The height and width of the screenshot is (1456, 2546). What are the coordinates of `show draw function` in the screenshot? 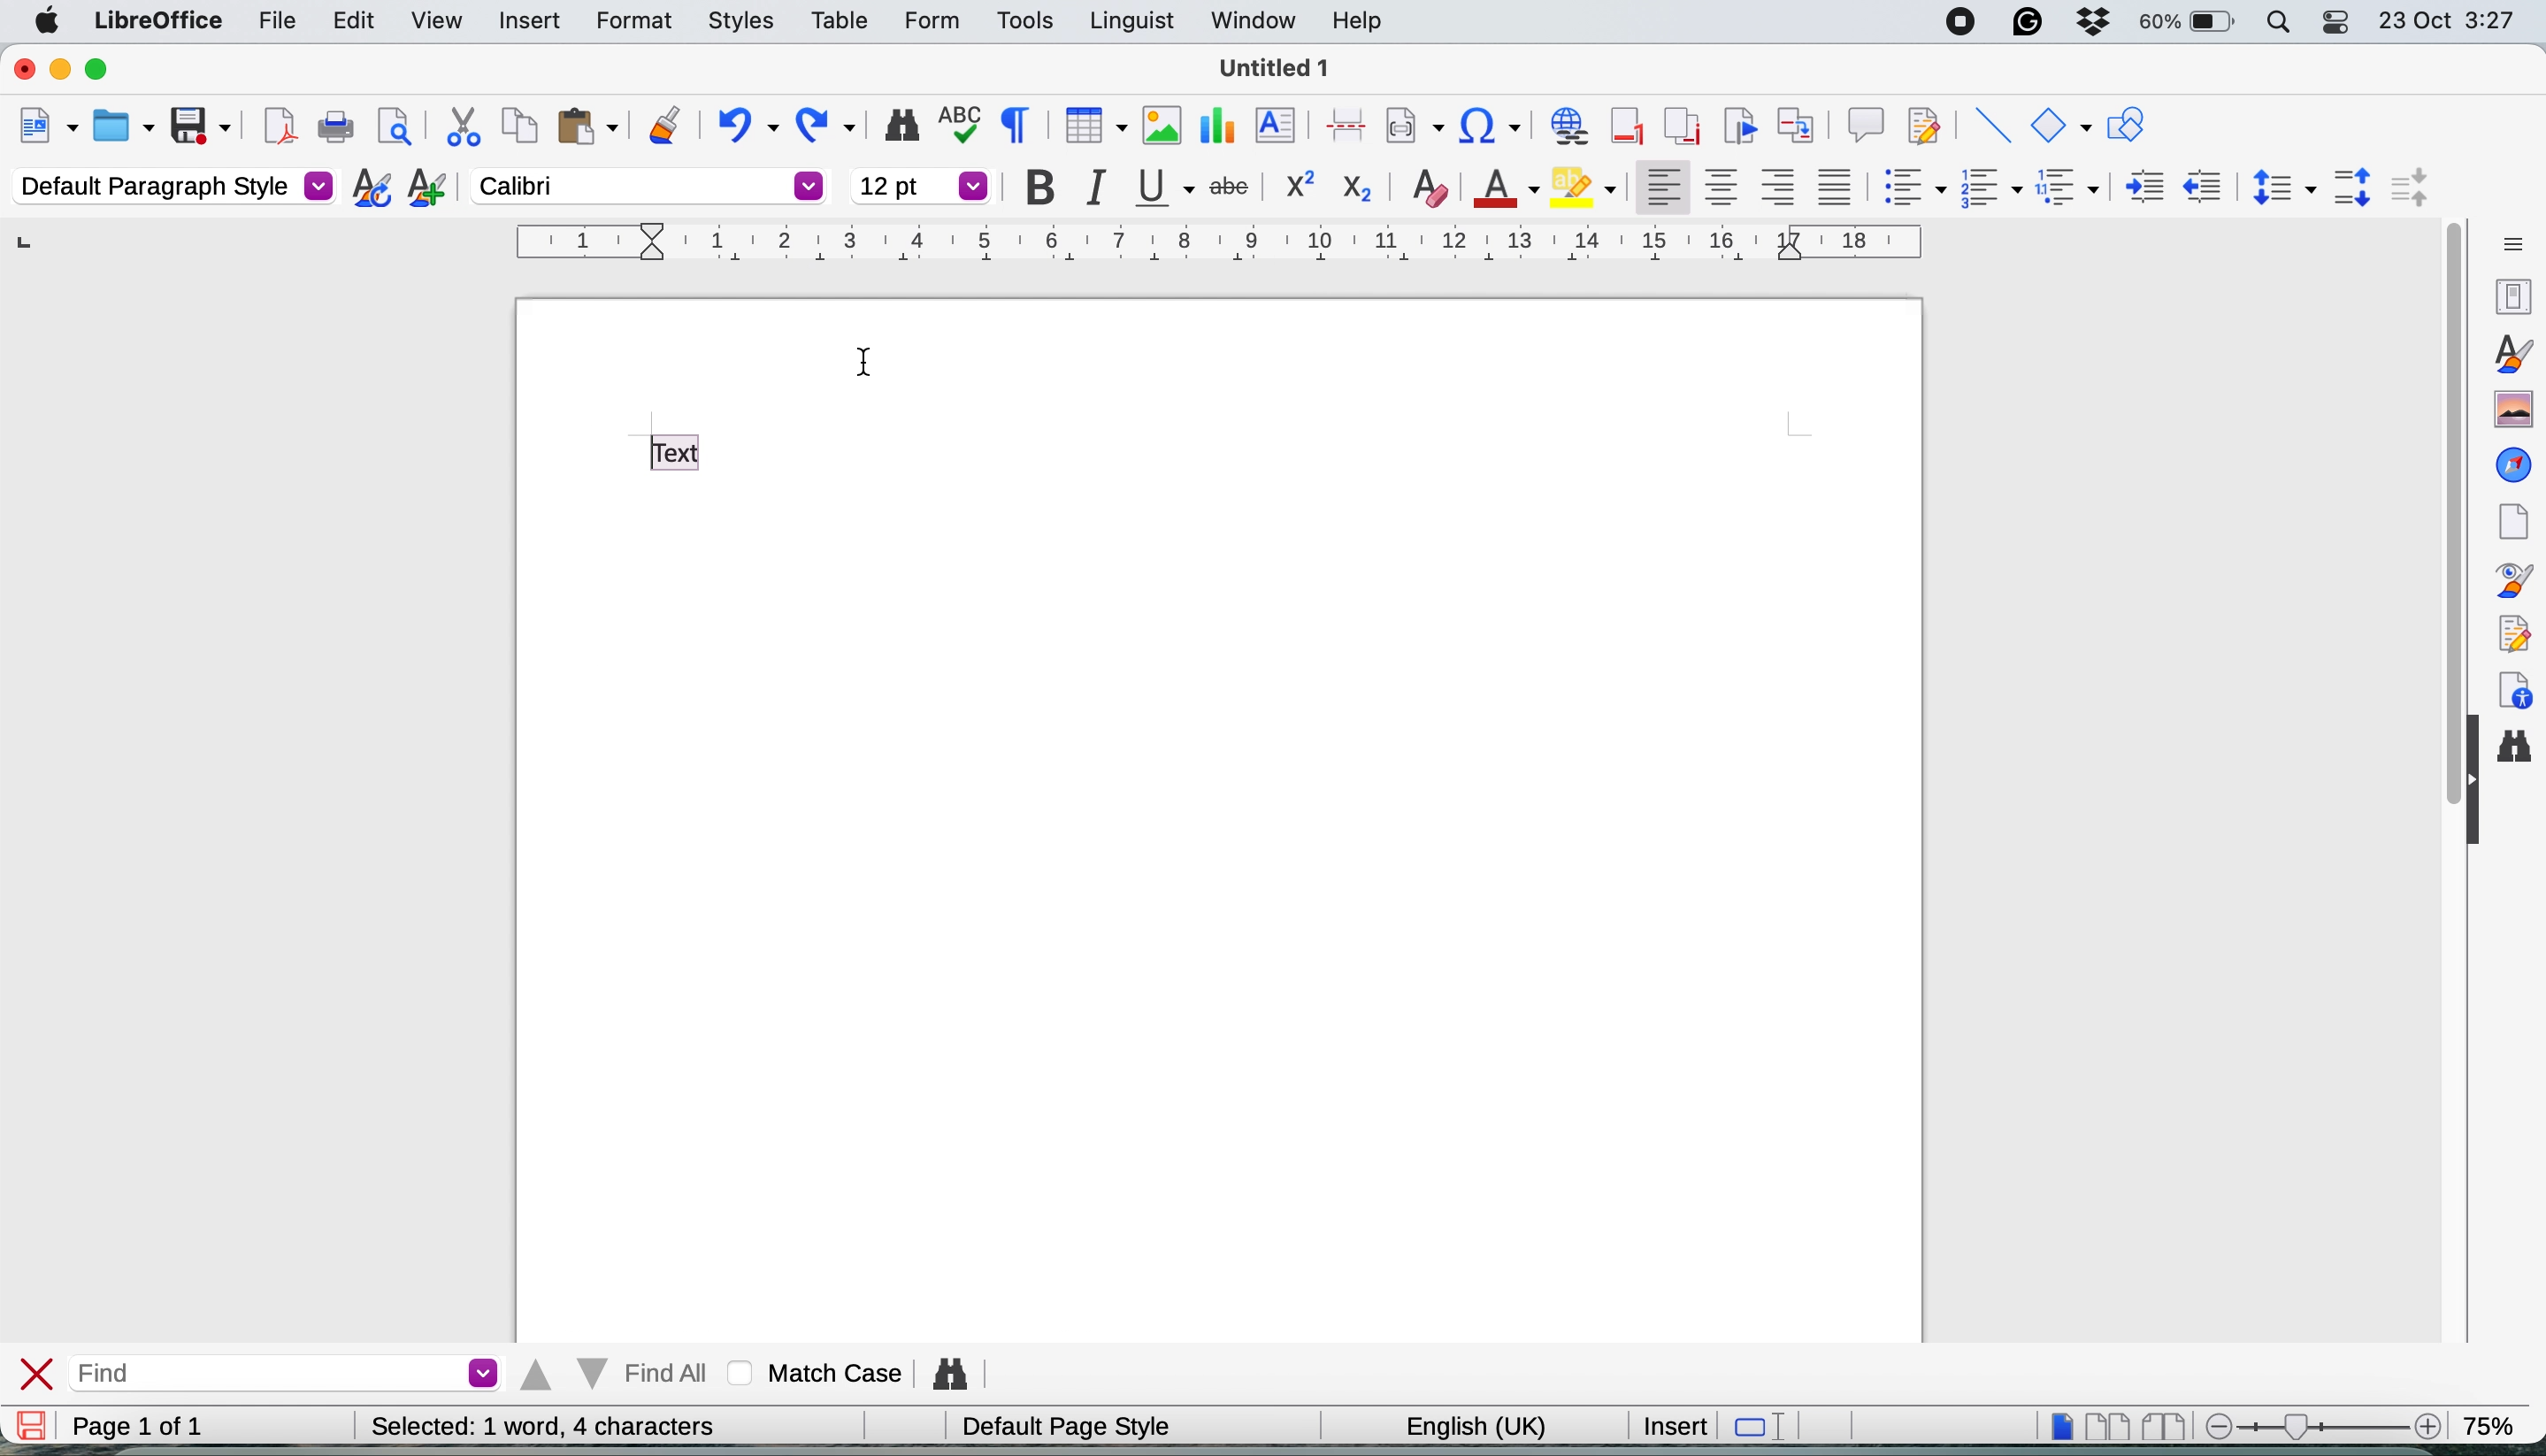 It's located at (2125, 126).